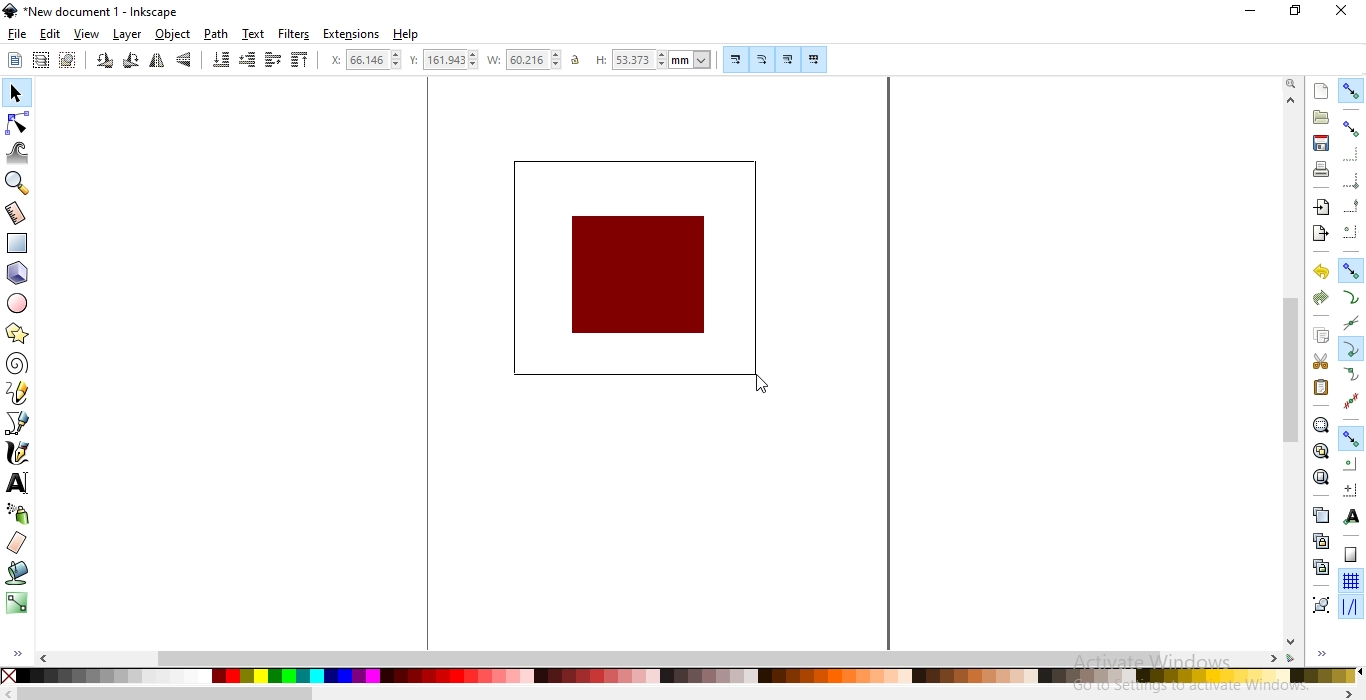  What do you see at coordinates (1294, 9) in the screenshot?
I see `restore down` at bounding box center [1294, 9].